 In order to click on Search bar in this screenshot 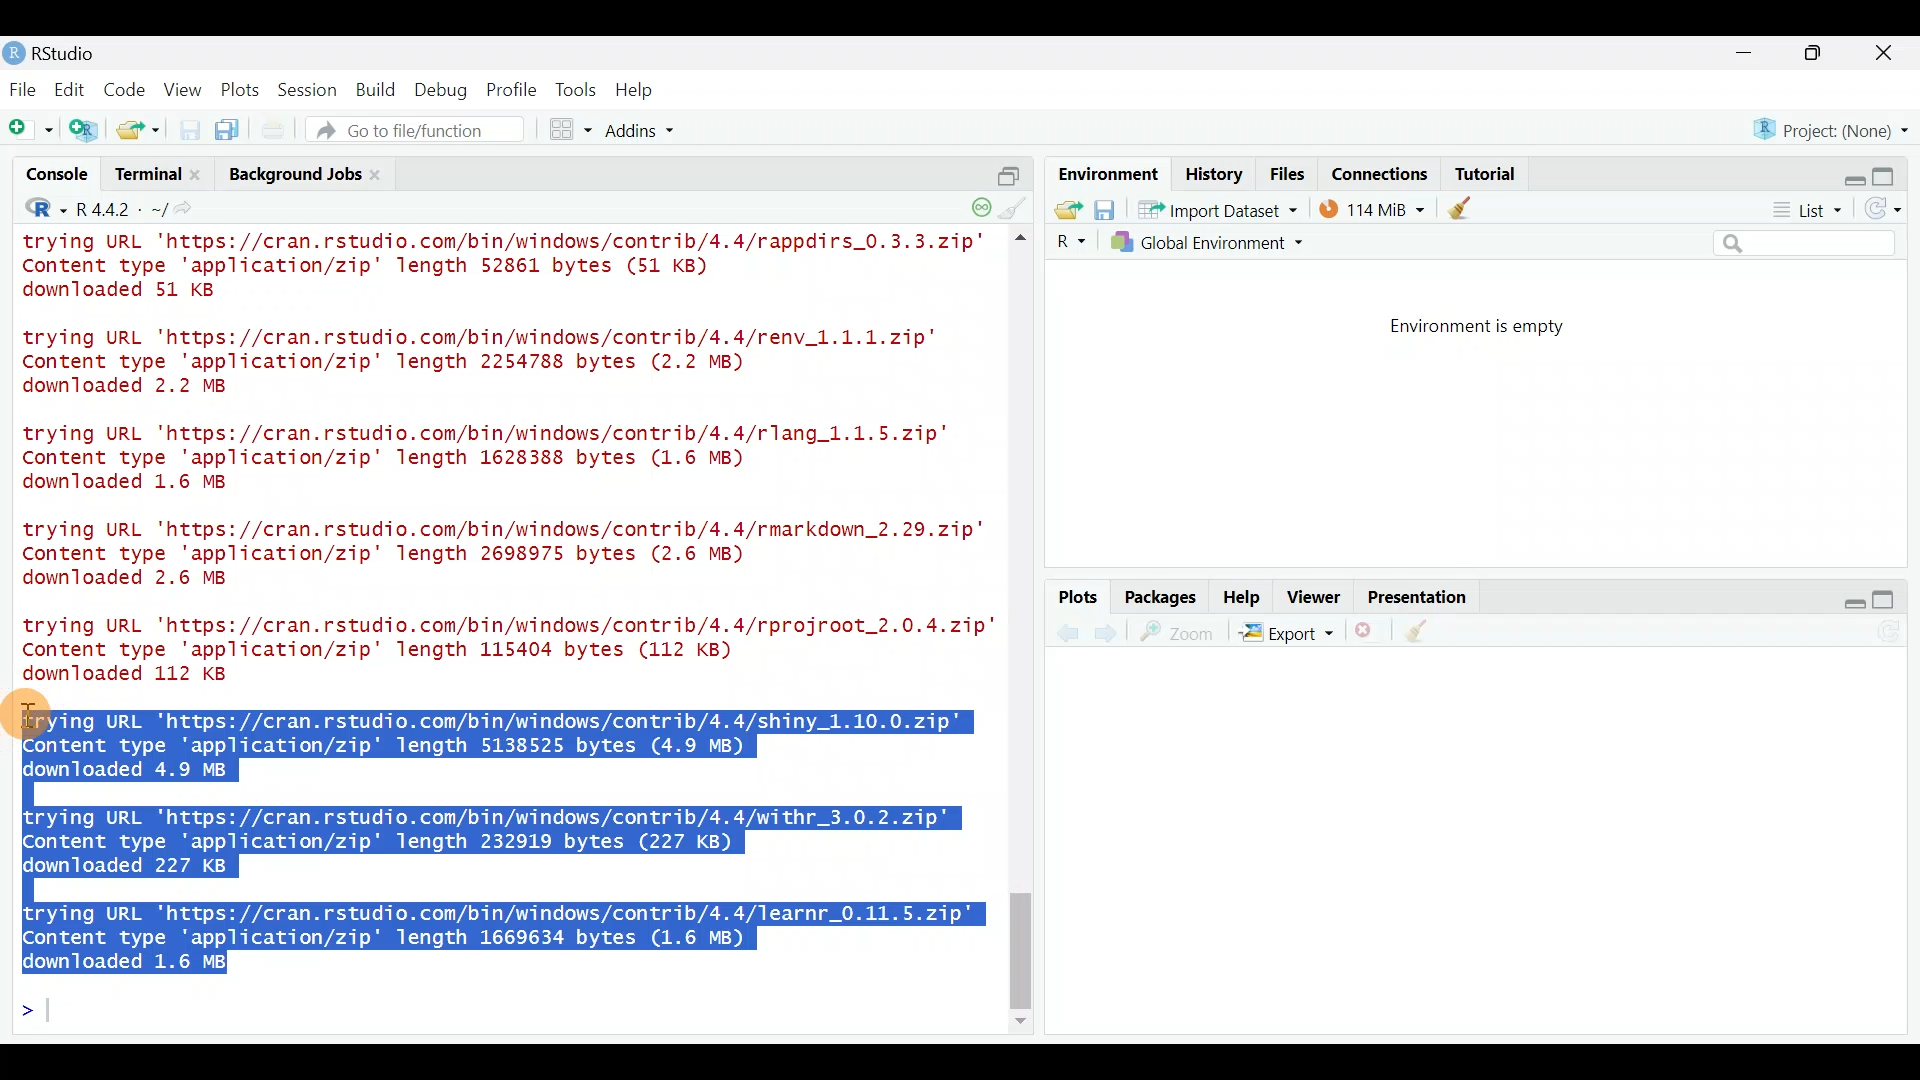, I will do `click(1808, 244)`.